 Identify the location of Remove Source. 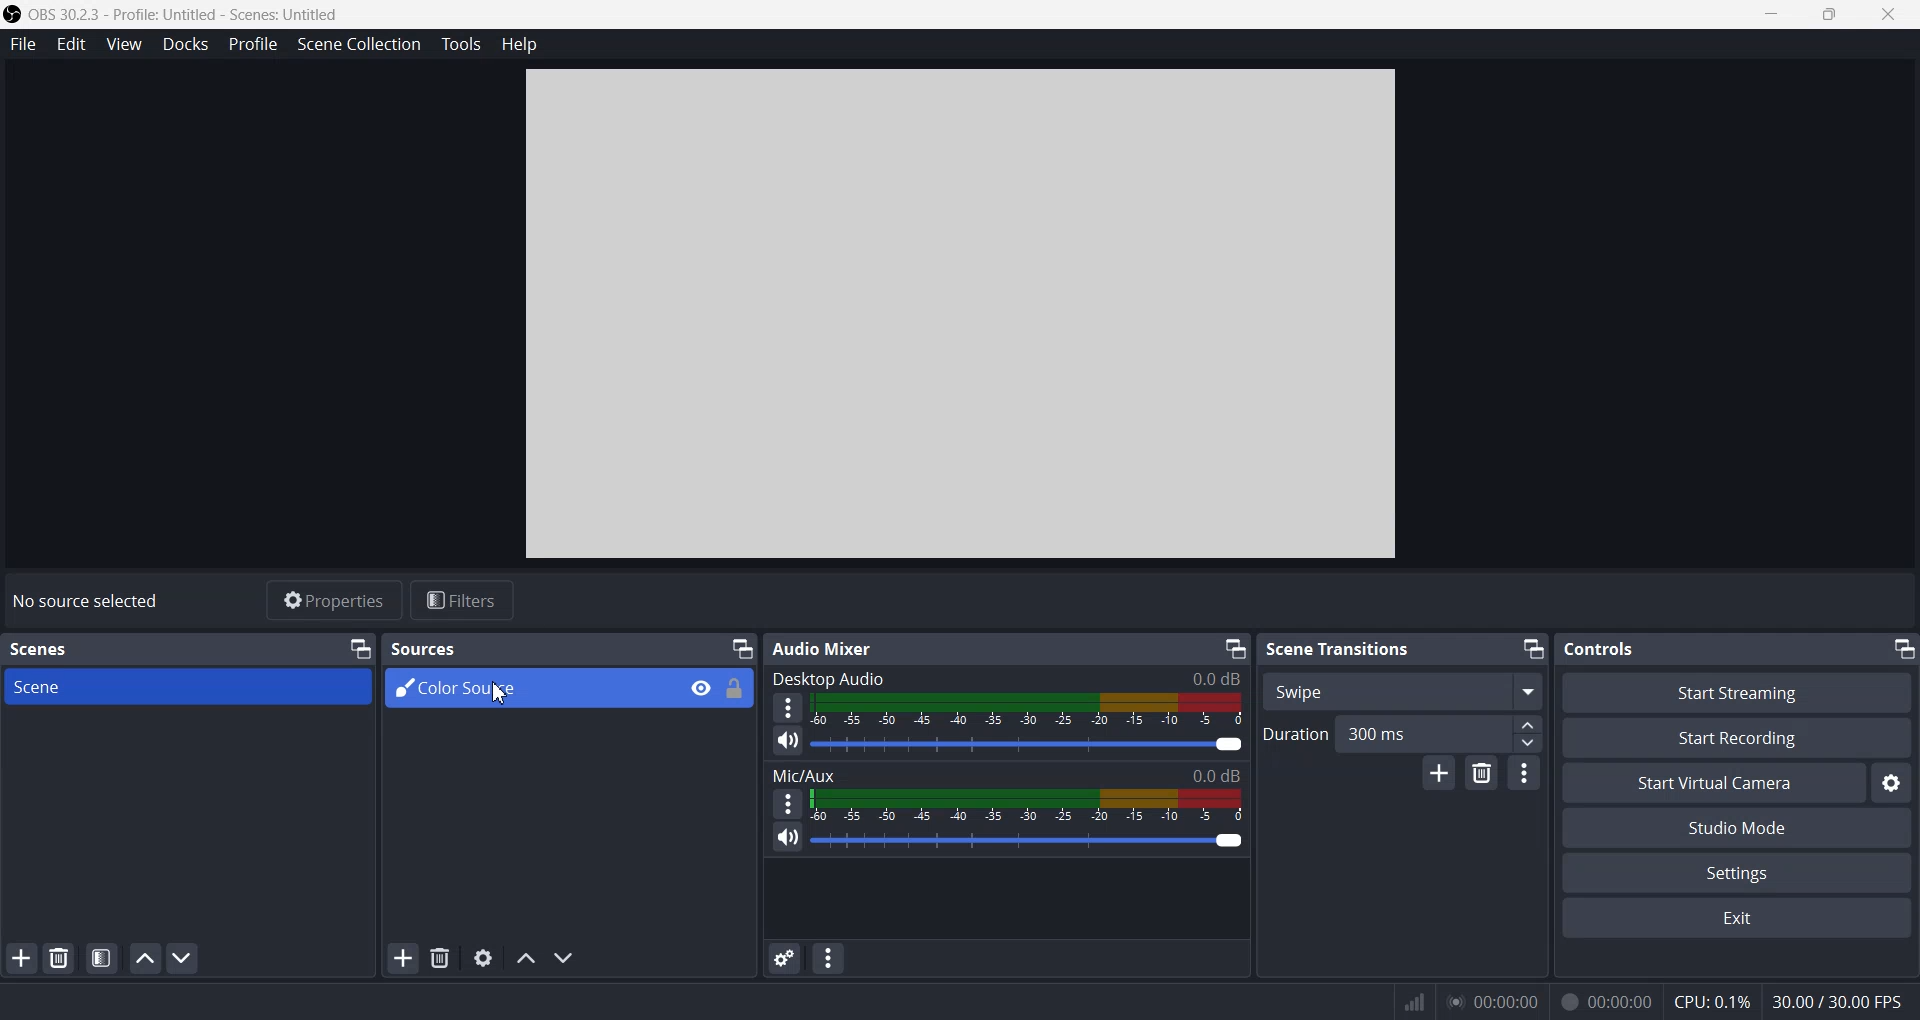
(440, 958).